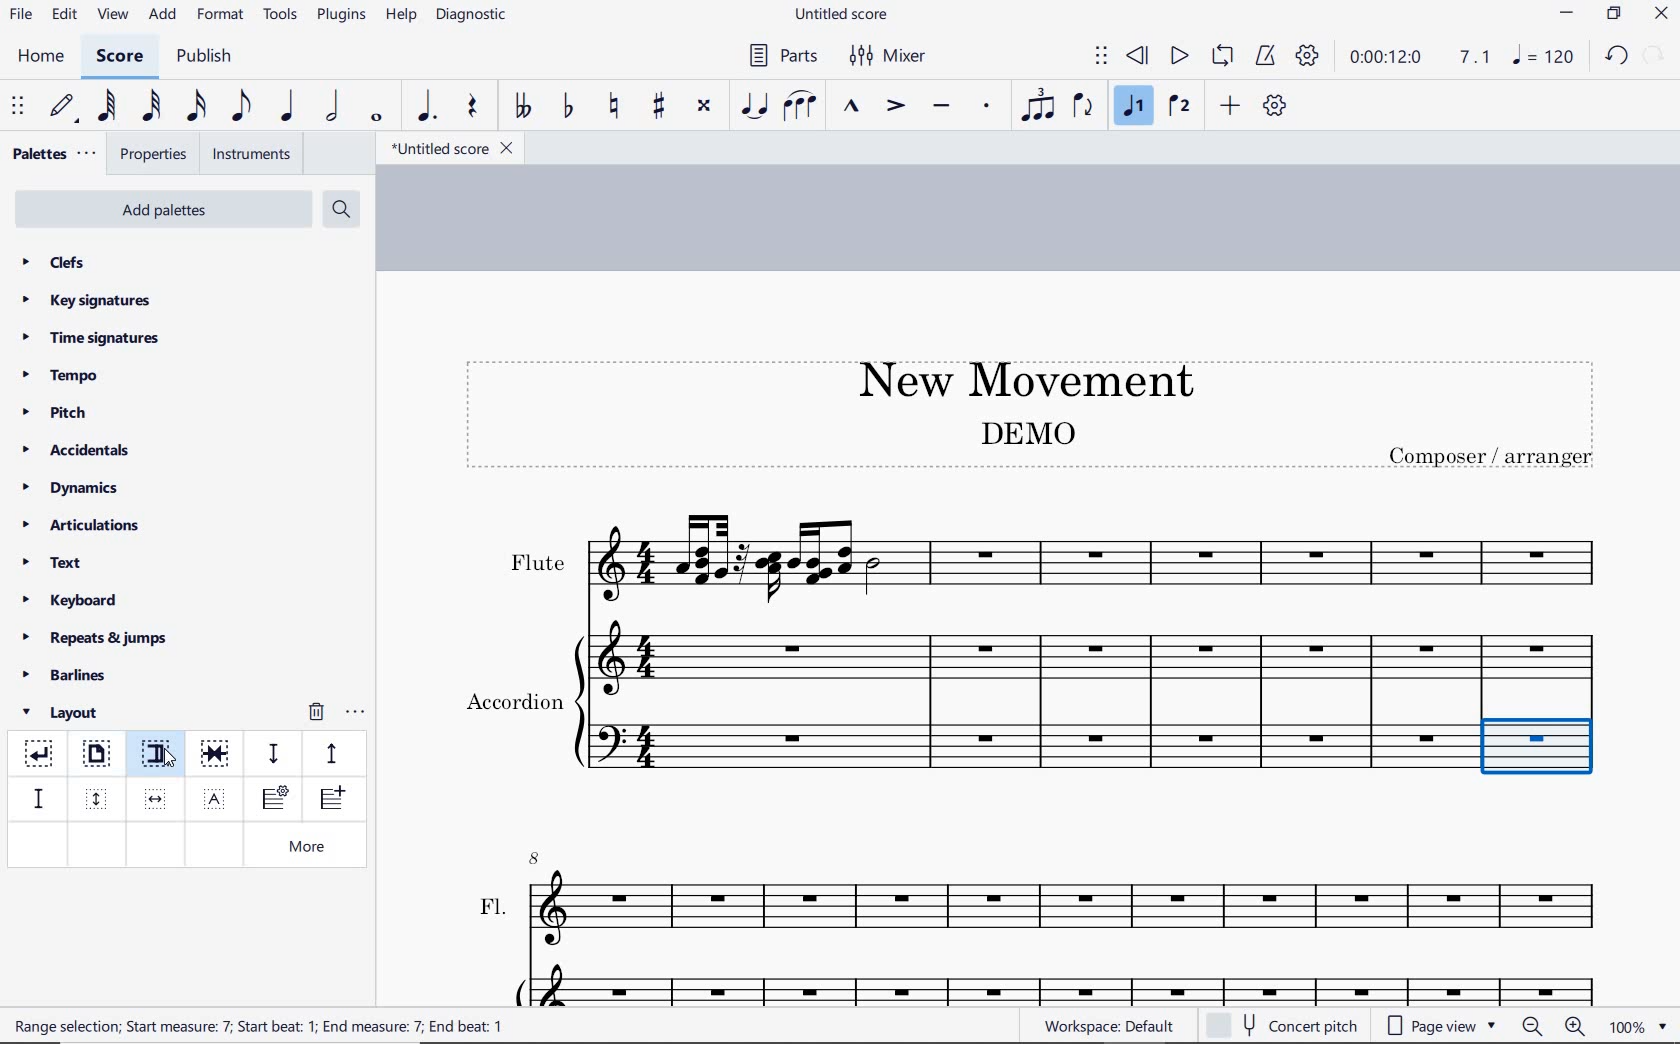 The image size is (1680, 1044). I want to click on zoom factor, so click(1638, 1026).